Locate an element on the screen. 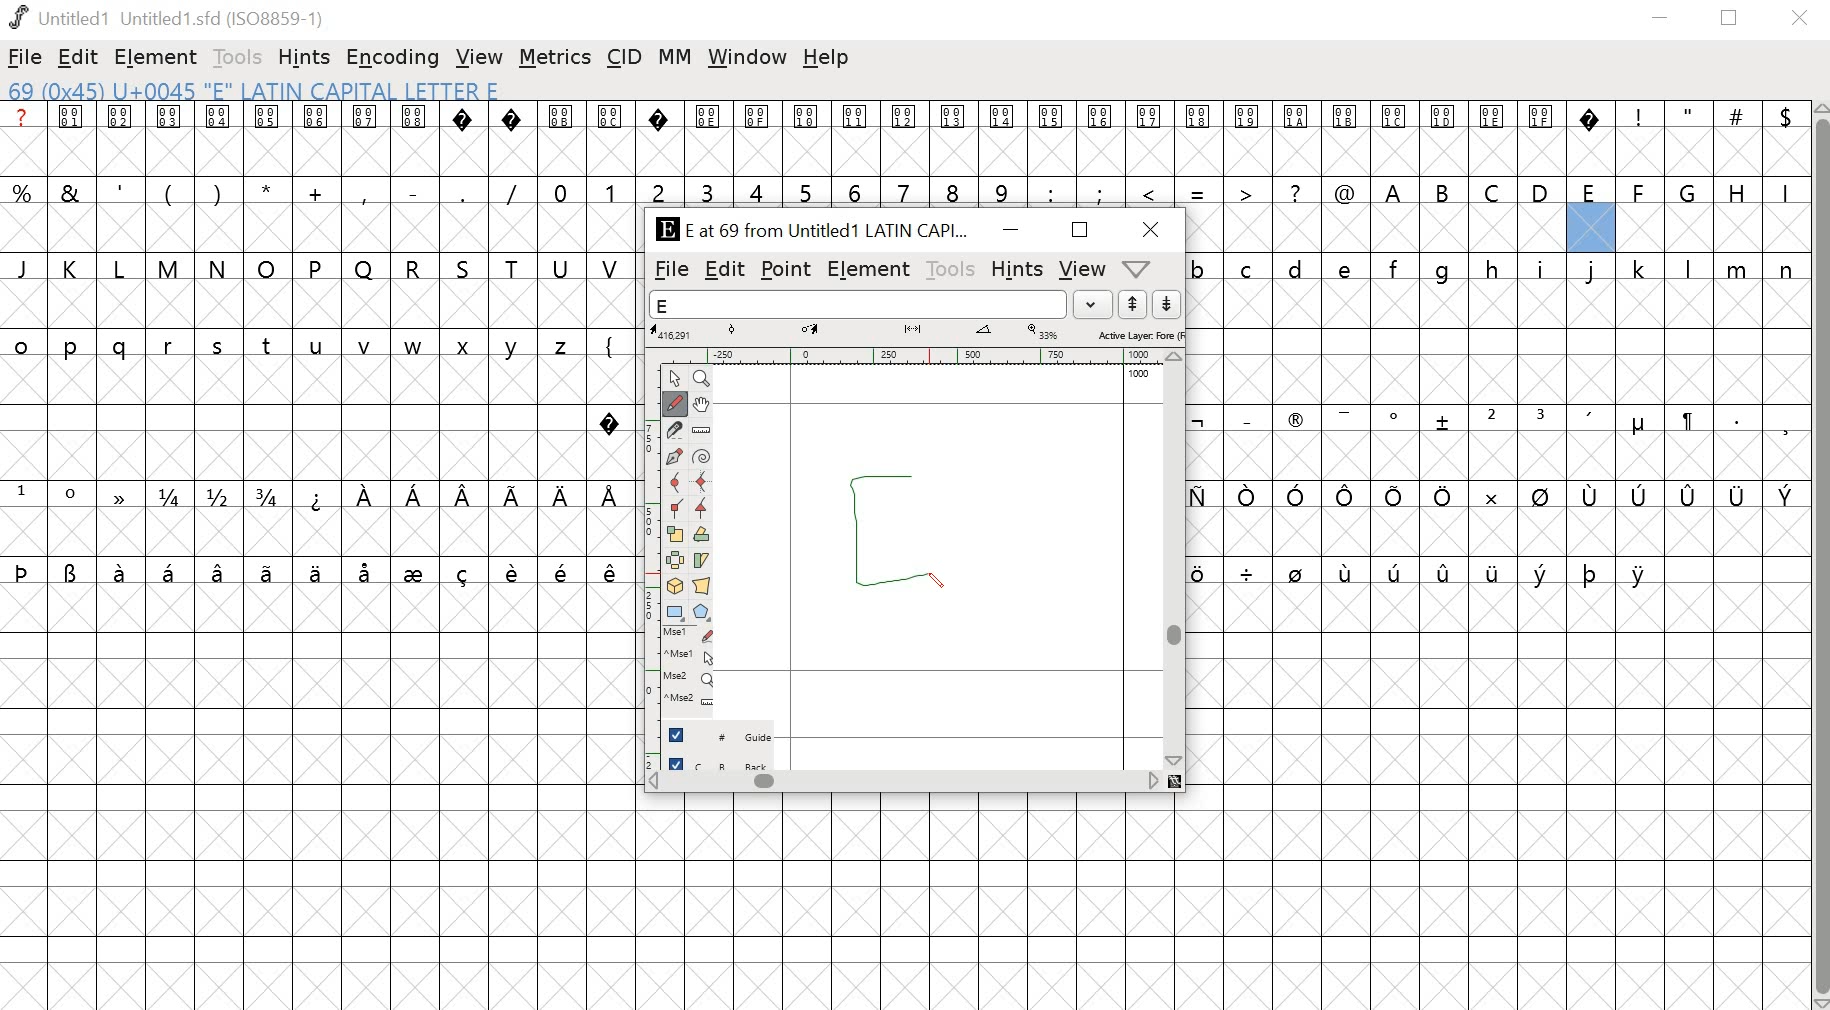 This screenshot has width=1830, height=1010. empty cells is located at coordinates (314, 796).